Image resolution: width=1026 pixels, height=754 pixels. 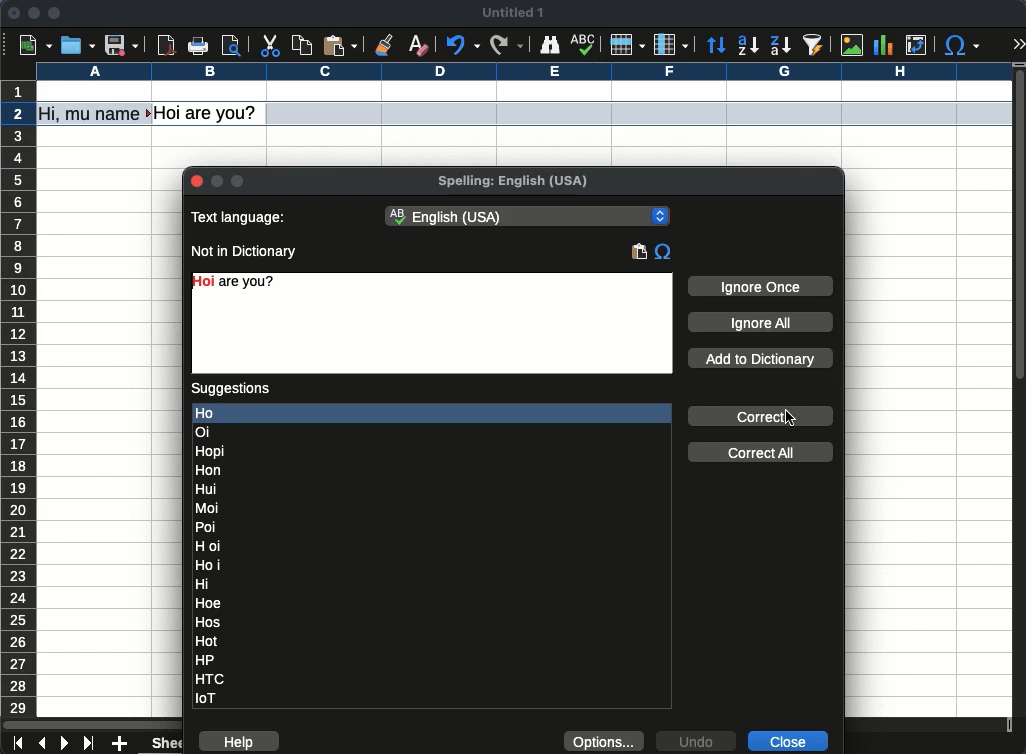 What do you see at coordinates (421, 43) in the screenshot?
I see `clear formatting` at bounding box center [421, 43].